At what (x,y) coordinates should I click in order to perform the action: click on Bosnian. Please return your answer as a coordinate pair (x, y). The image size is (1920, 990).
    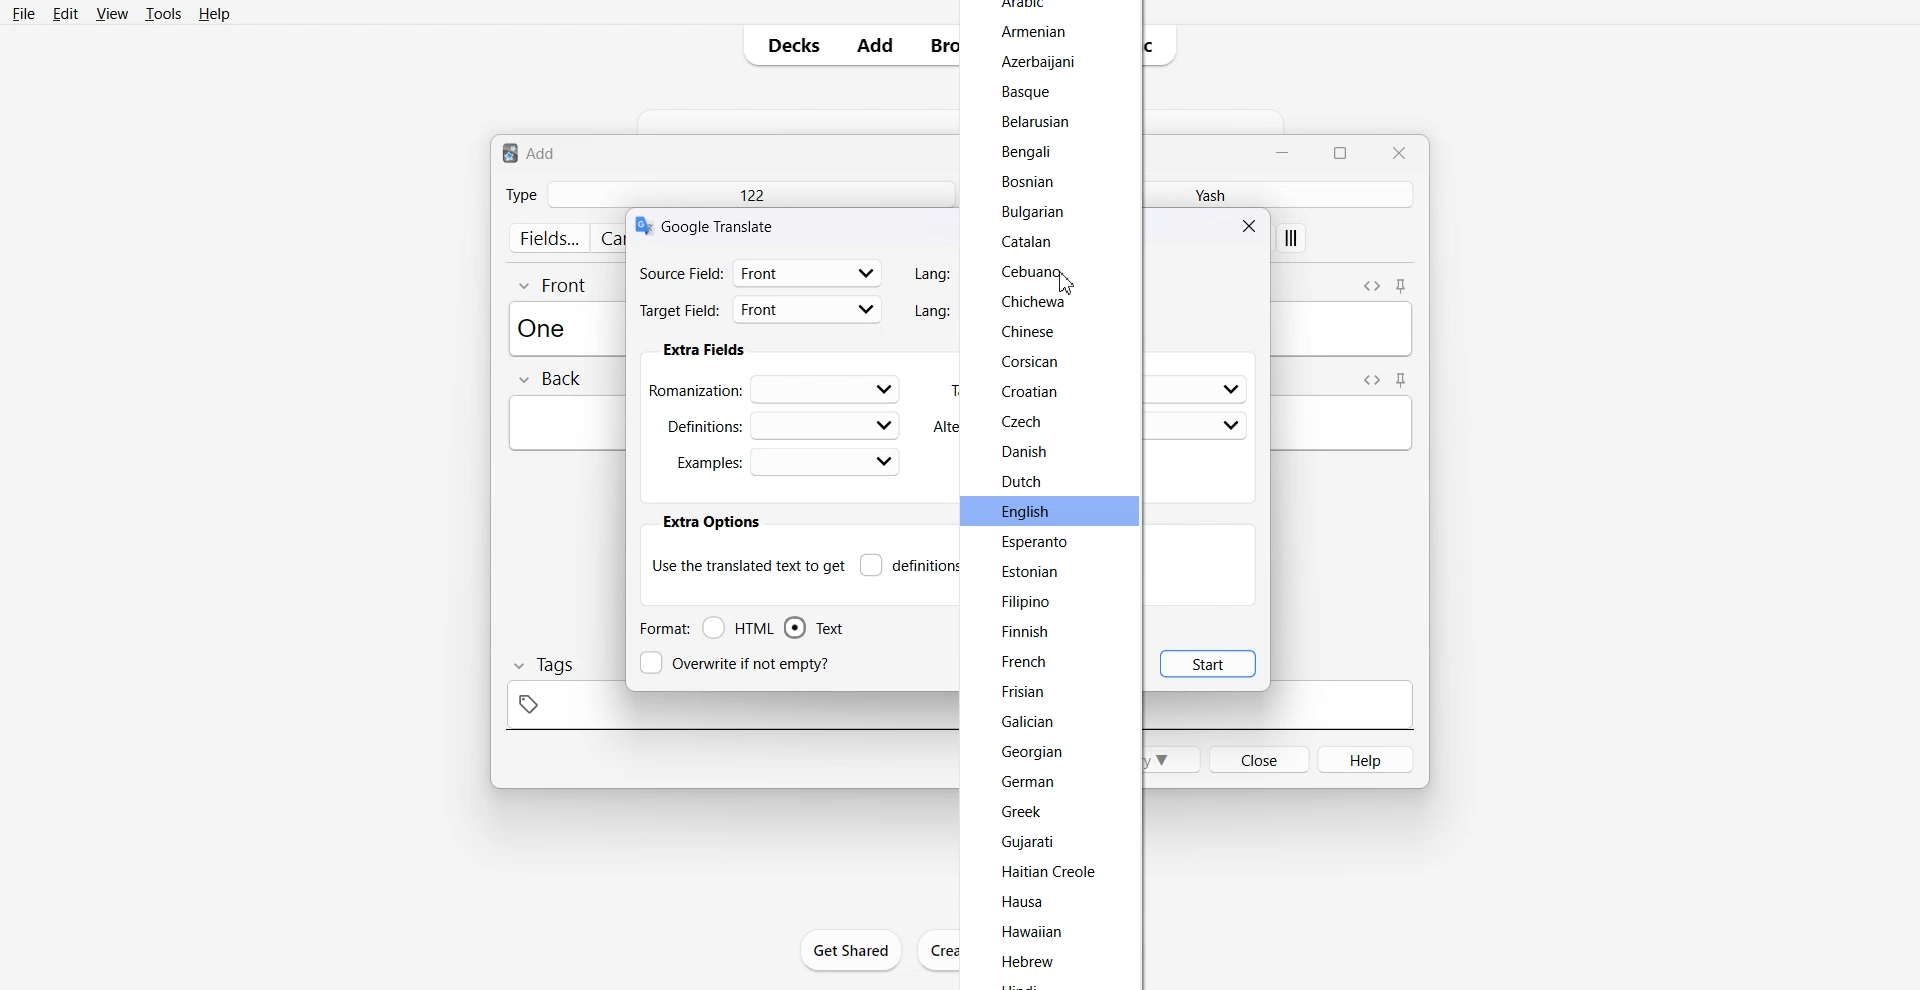
    Looking at the image, I should click on (1031, 184).